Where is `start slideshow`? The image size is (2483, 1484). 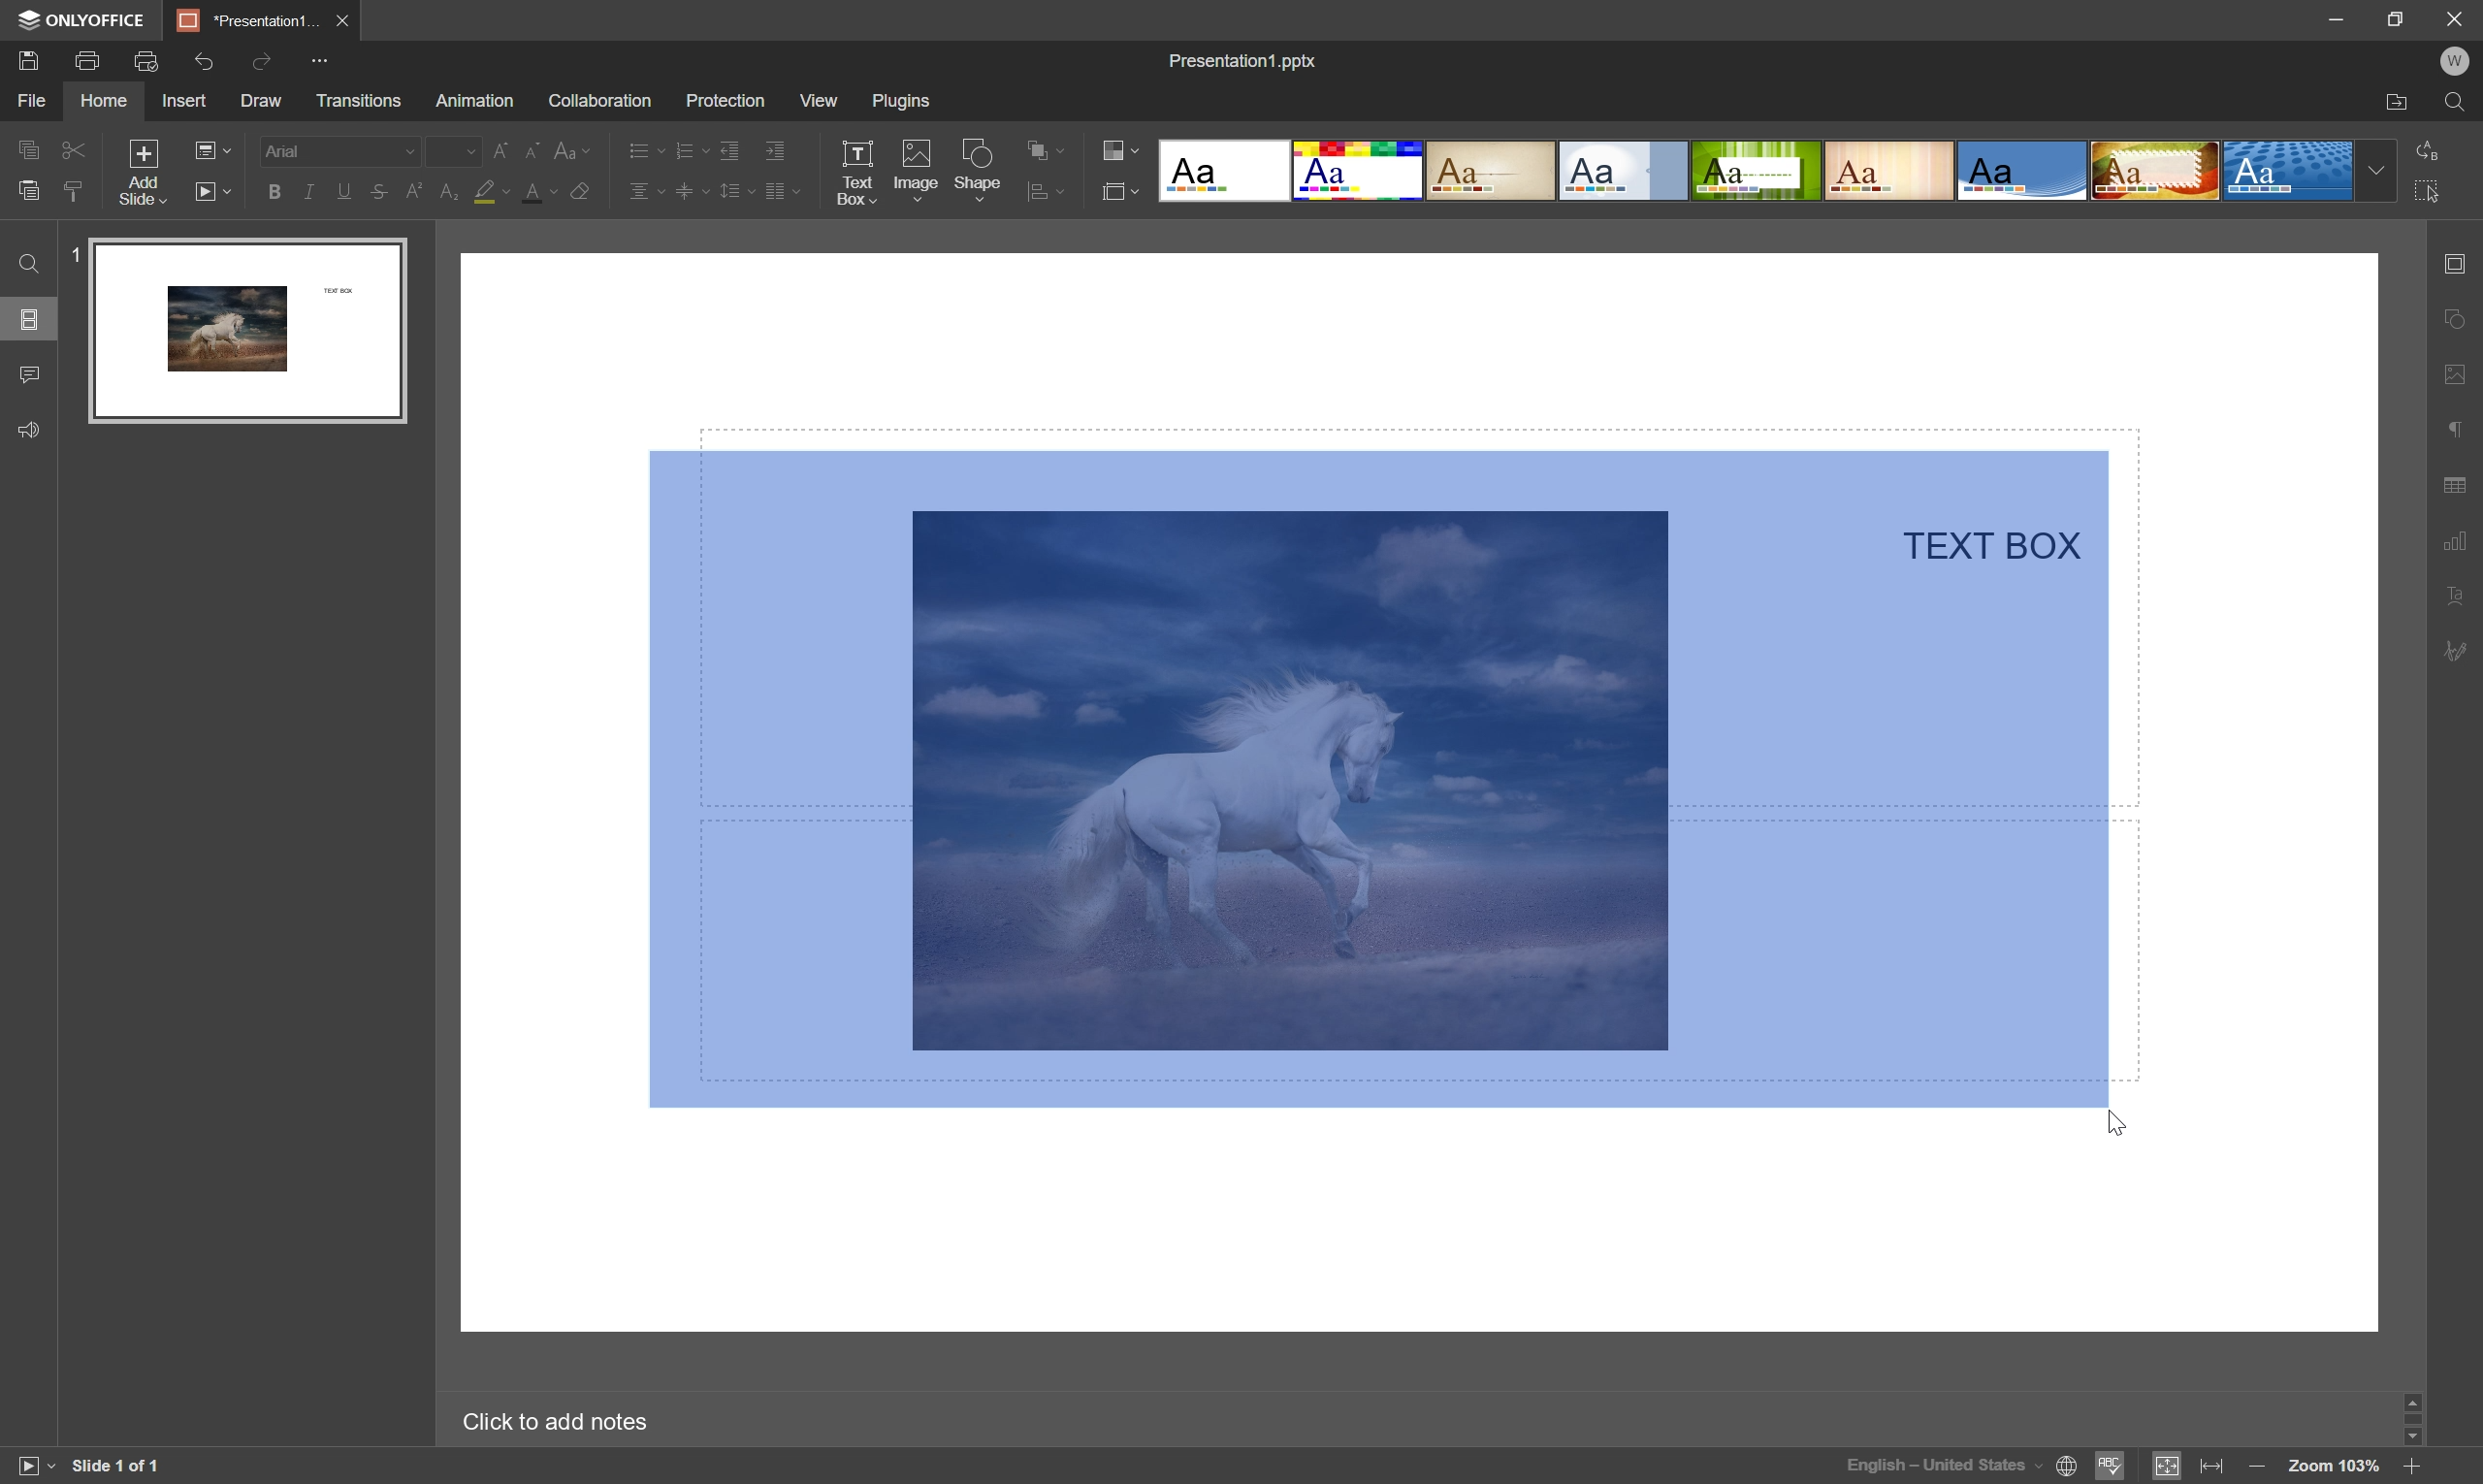
start slideshow is located at coordinates (213, 190).